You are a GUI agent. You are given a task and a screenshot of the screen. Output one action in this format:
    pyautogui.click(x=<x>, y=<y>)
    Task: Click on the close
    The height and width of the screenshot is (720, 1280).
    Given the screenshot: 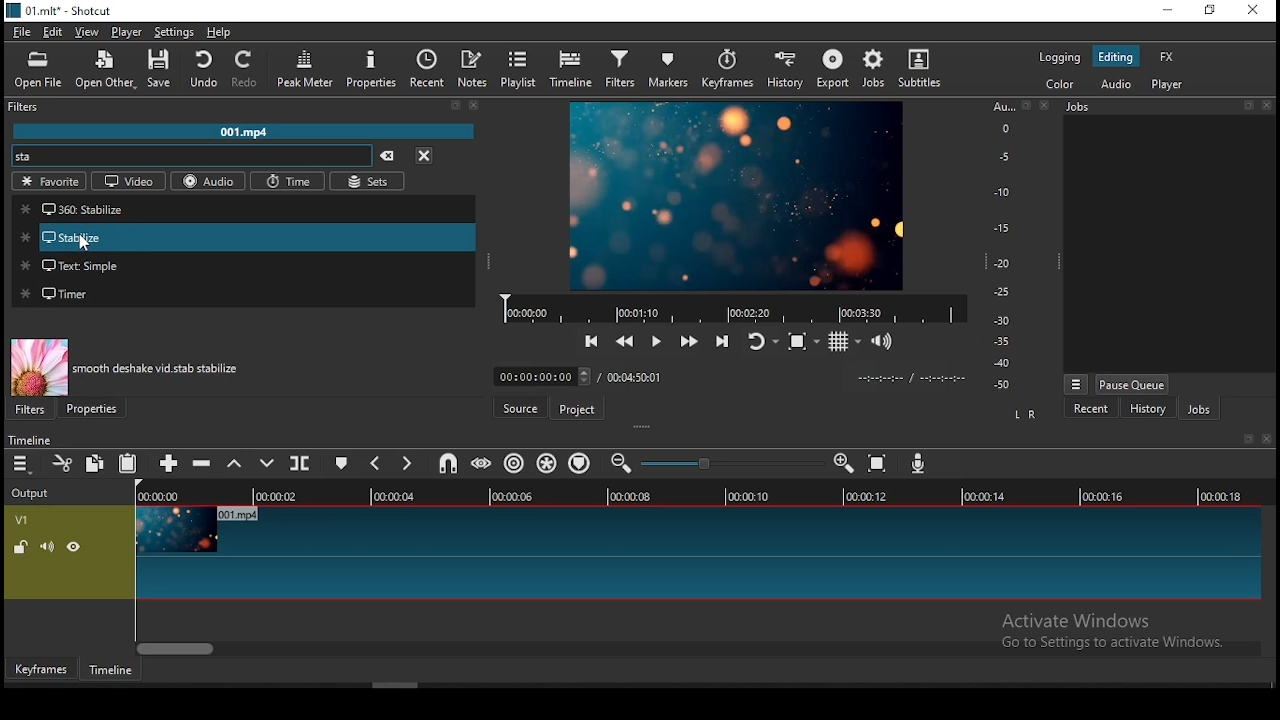 What is the action you would take?
    pyautogui.click(x=1270, y=105)
    